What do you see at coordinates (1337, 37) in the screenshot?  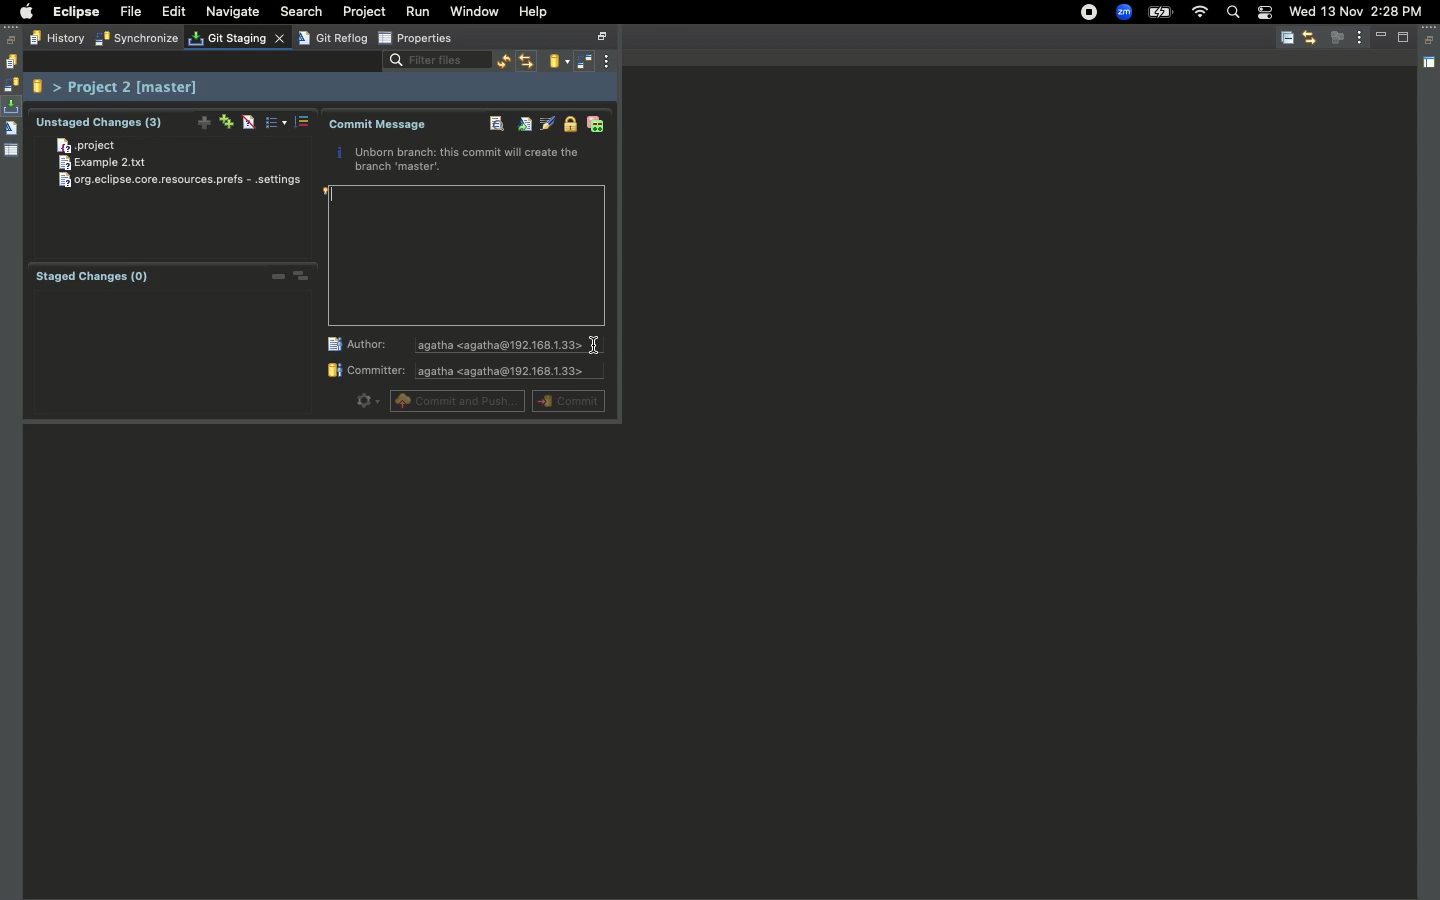 I see `Focus on active task` at bounding box center [1337, 37].